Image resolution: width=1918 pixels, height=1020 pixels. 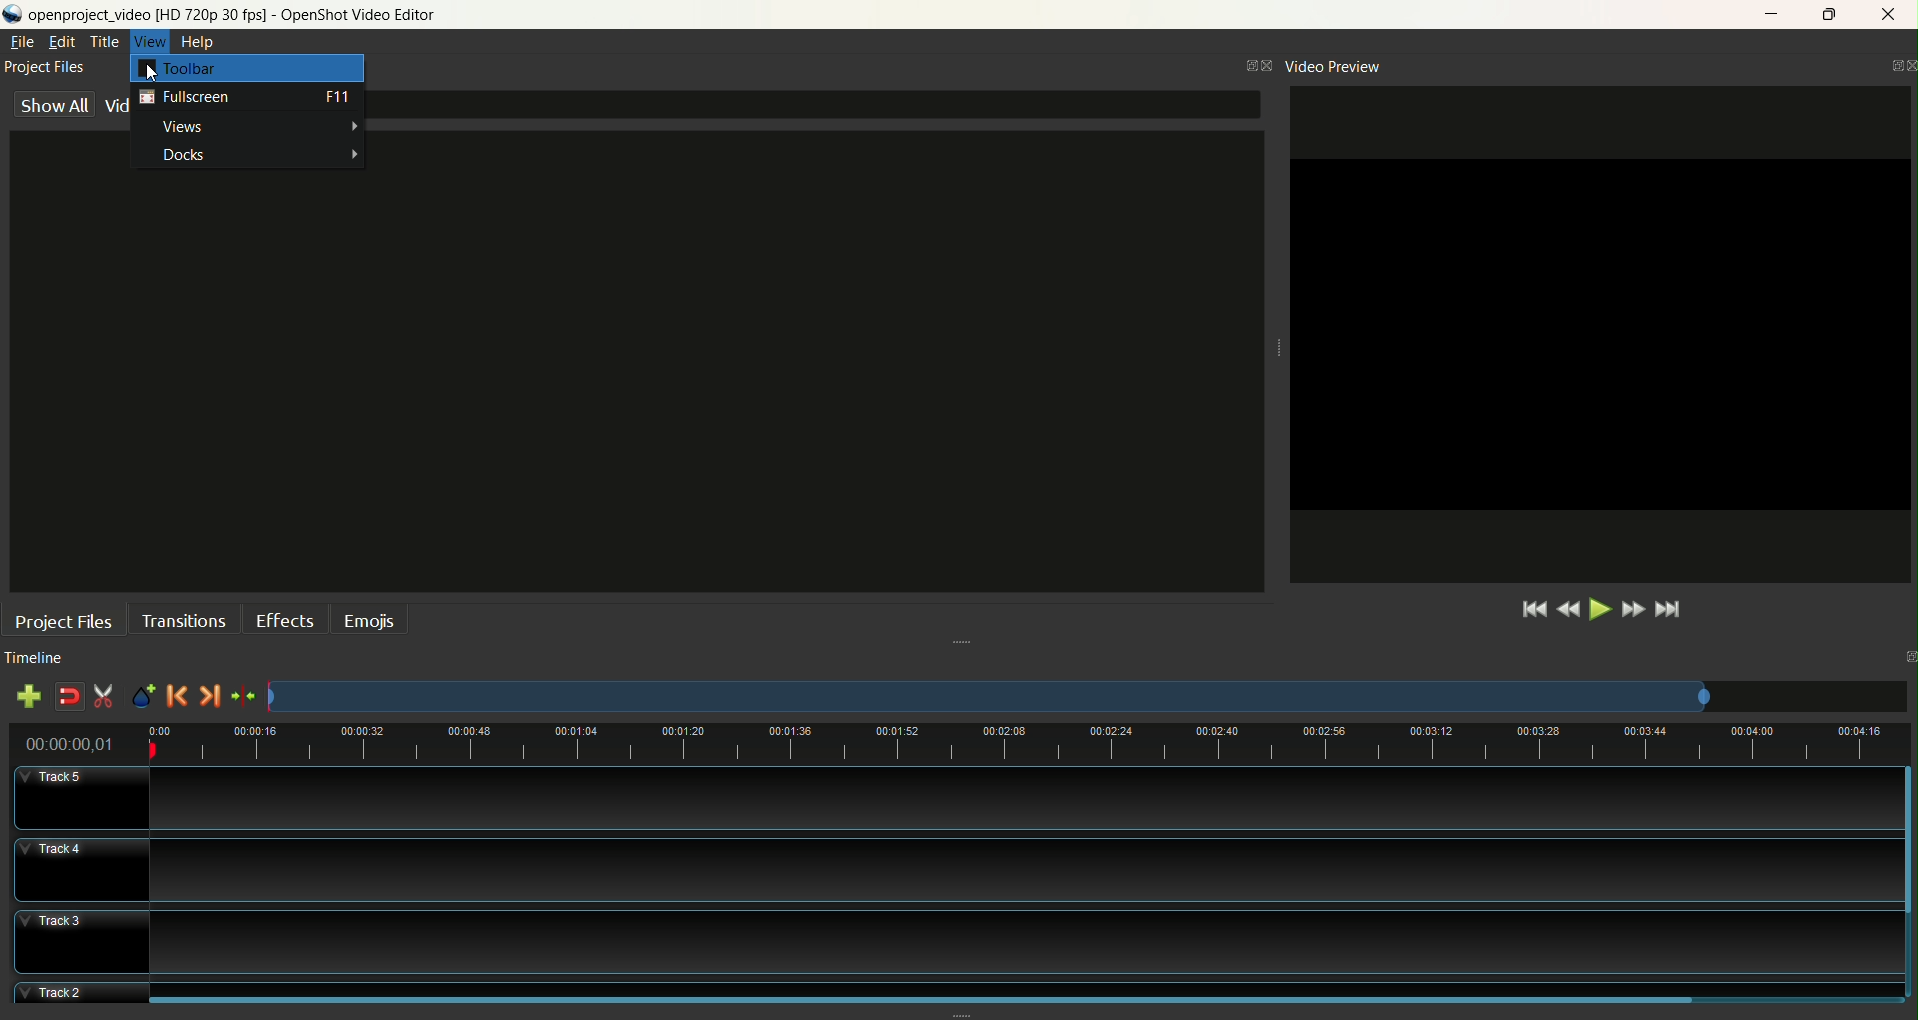 I want to click on next marker, so click(x=210, y=697).